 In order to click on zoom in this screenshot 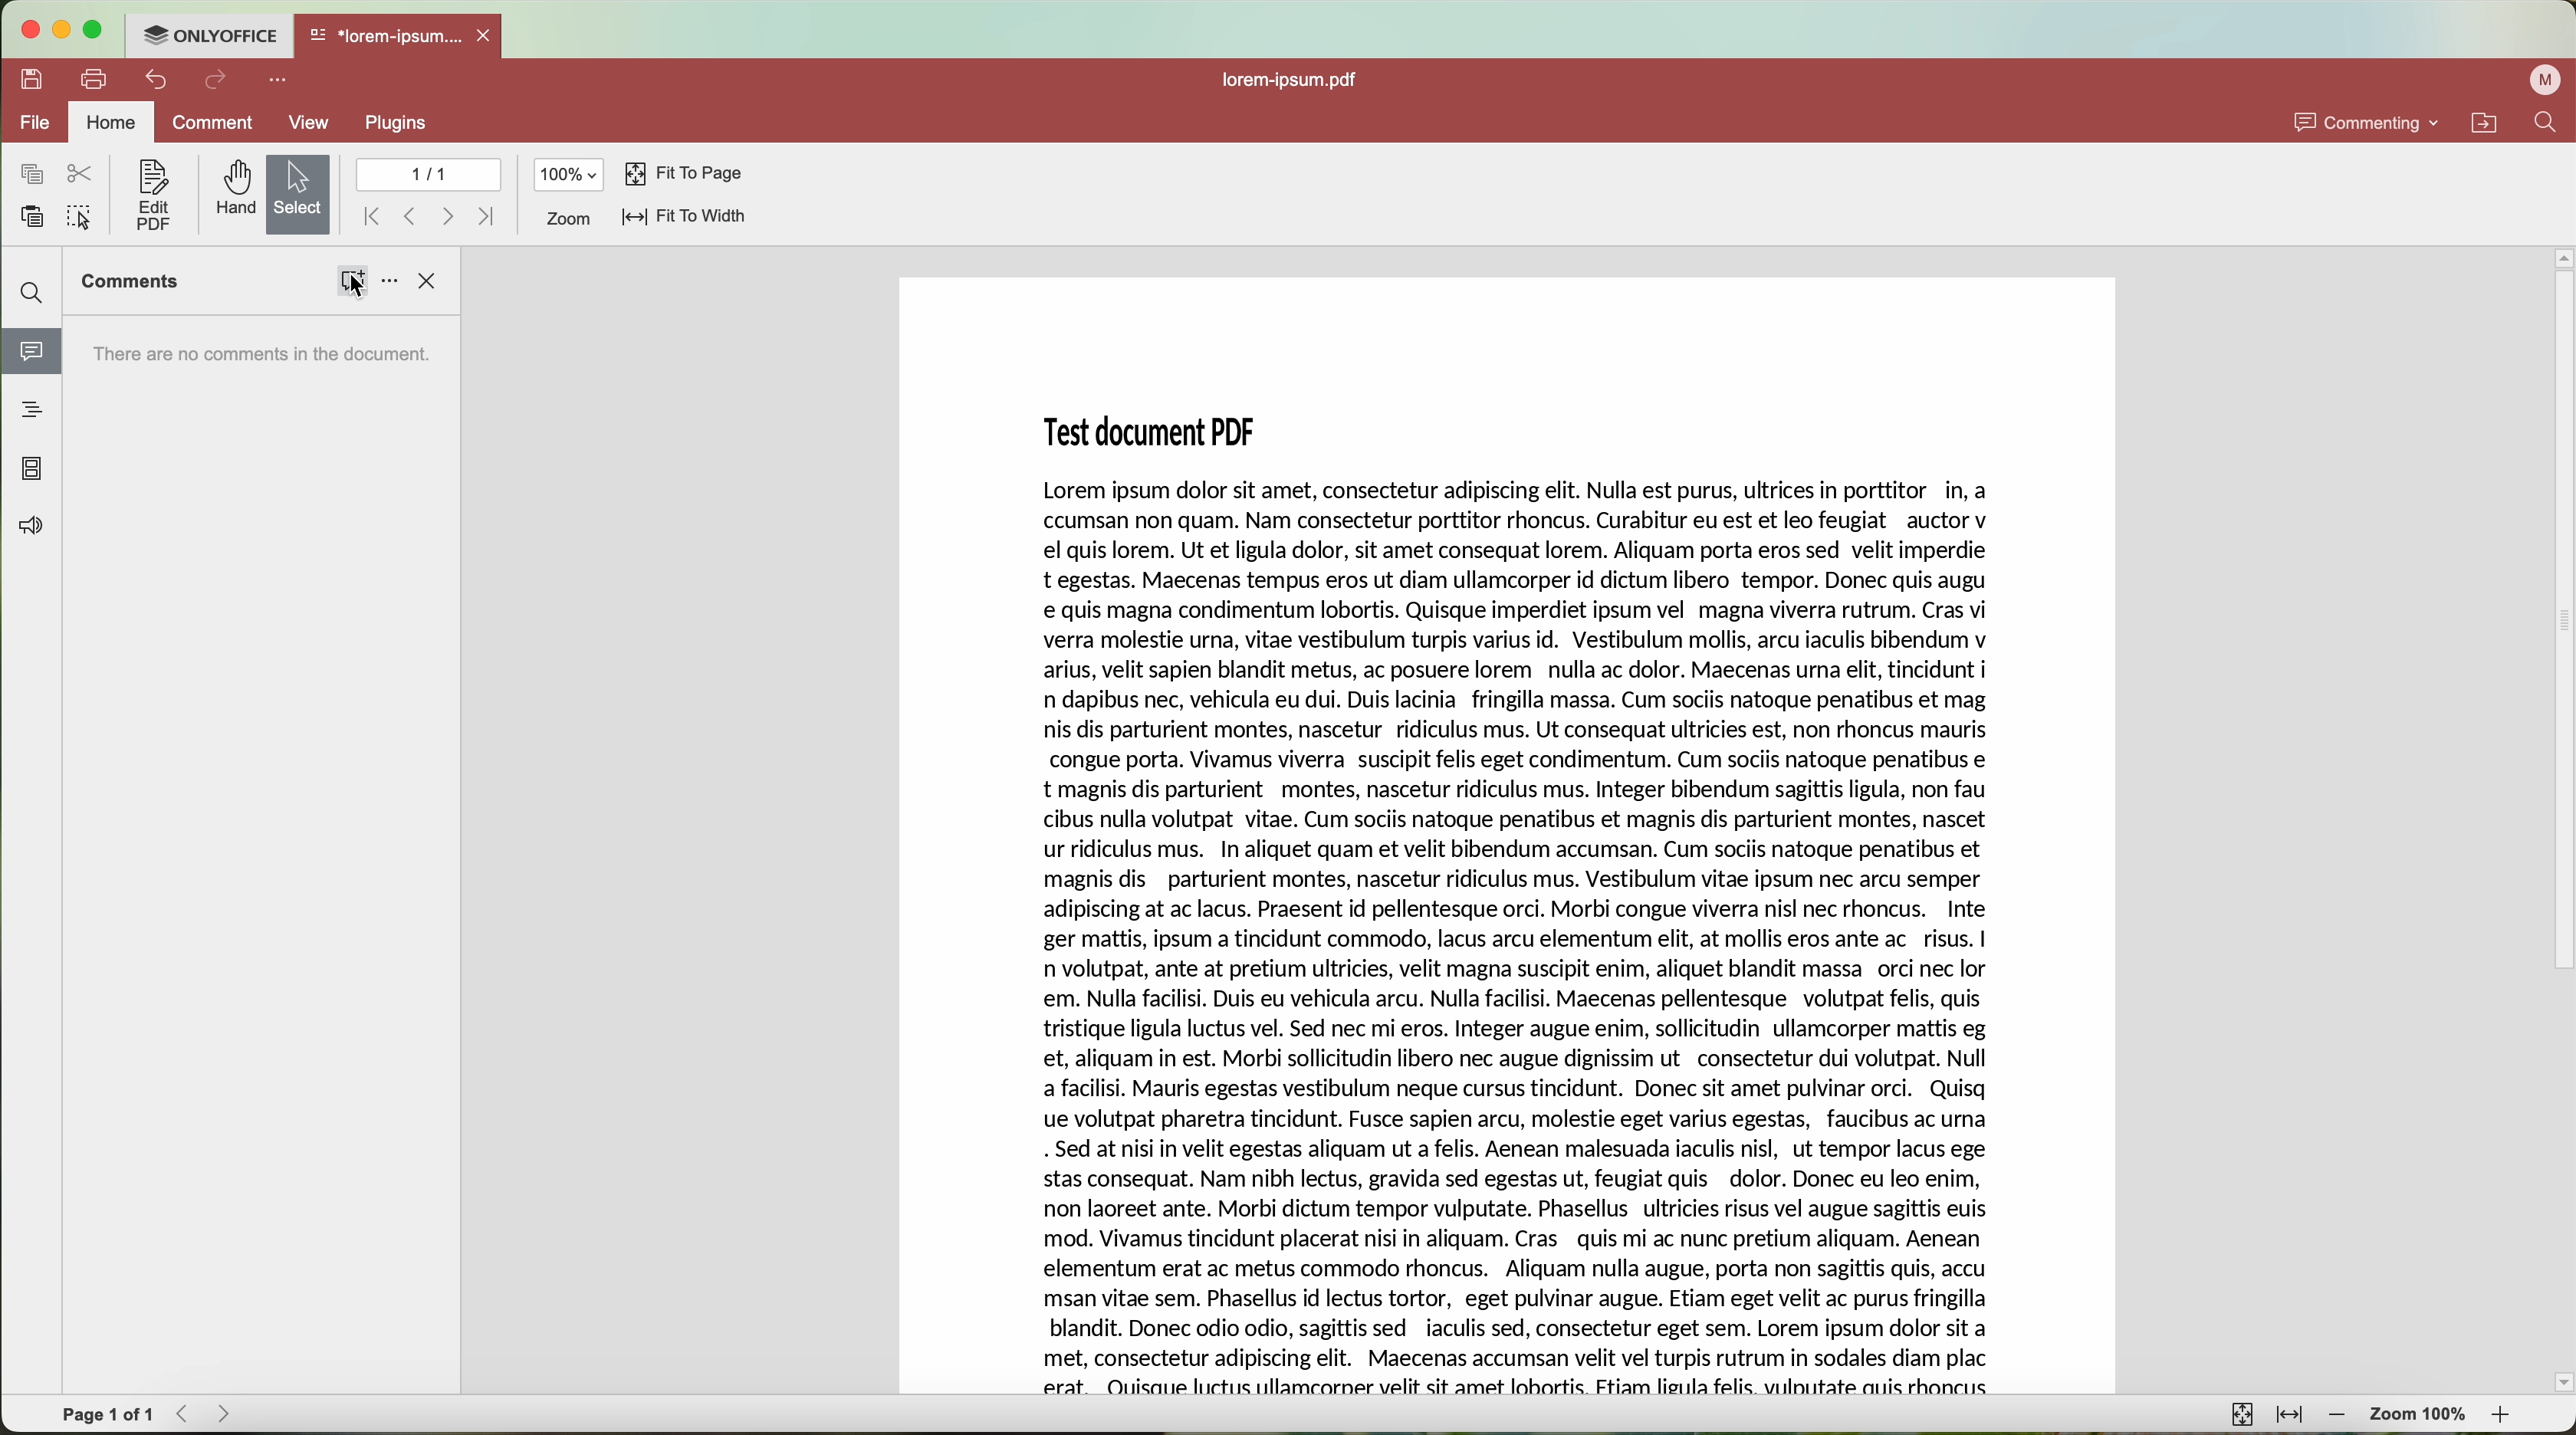, I will do `click(567, 220)`.